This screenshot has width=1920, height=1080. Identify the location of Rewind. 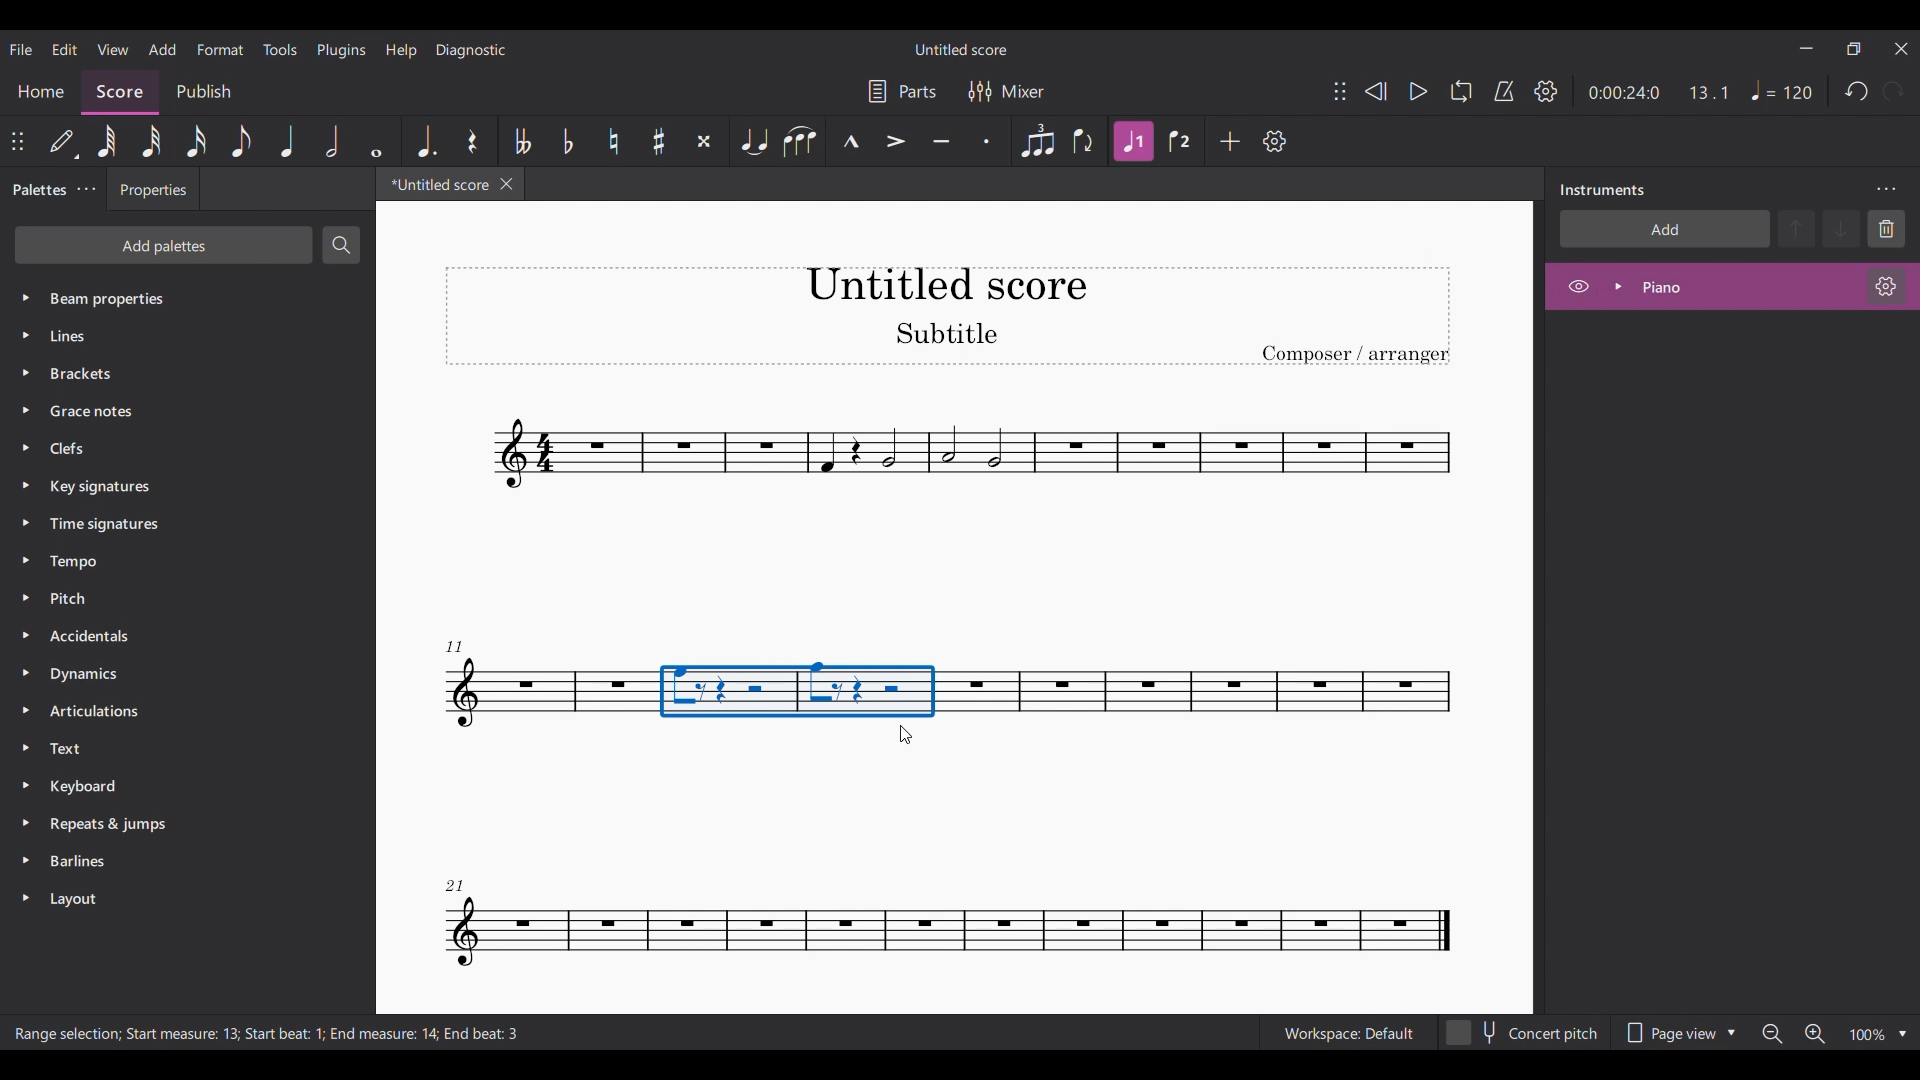
(1375, 91).